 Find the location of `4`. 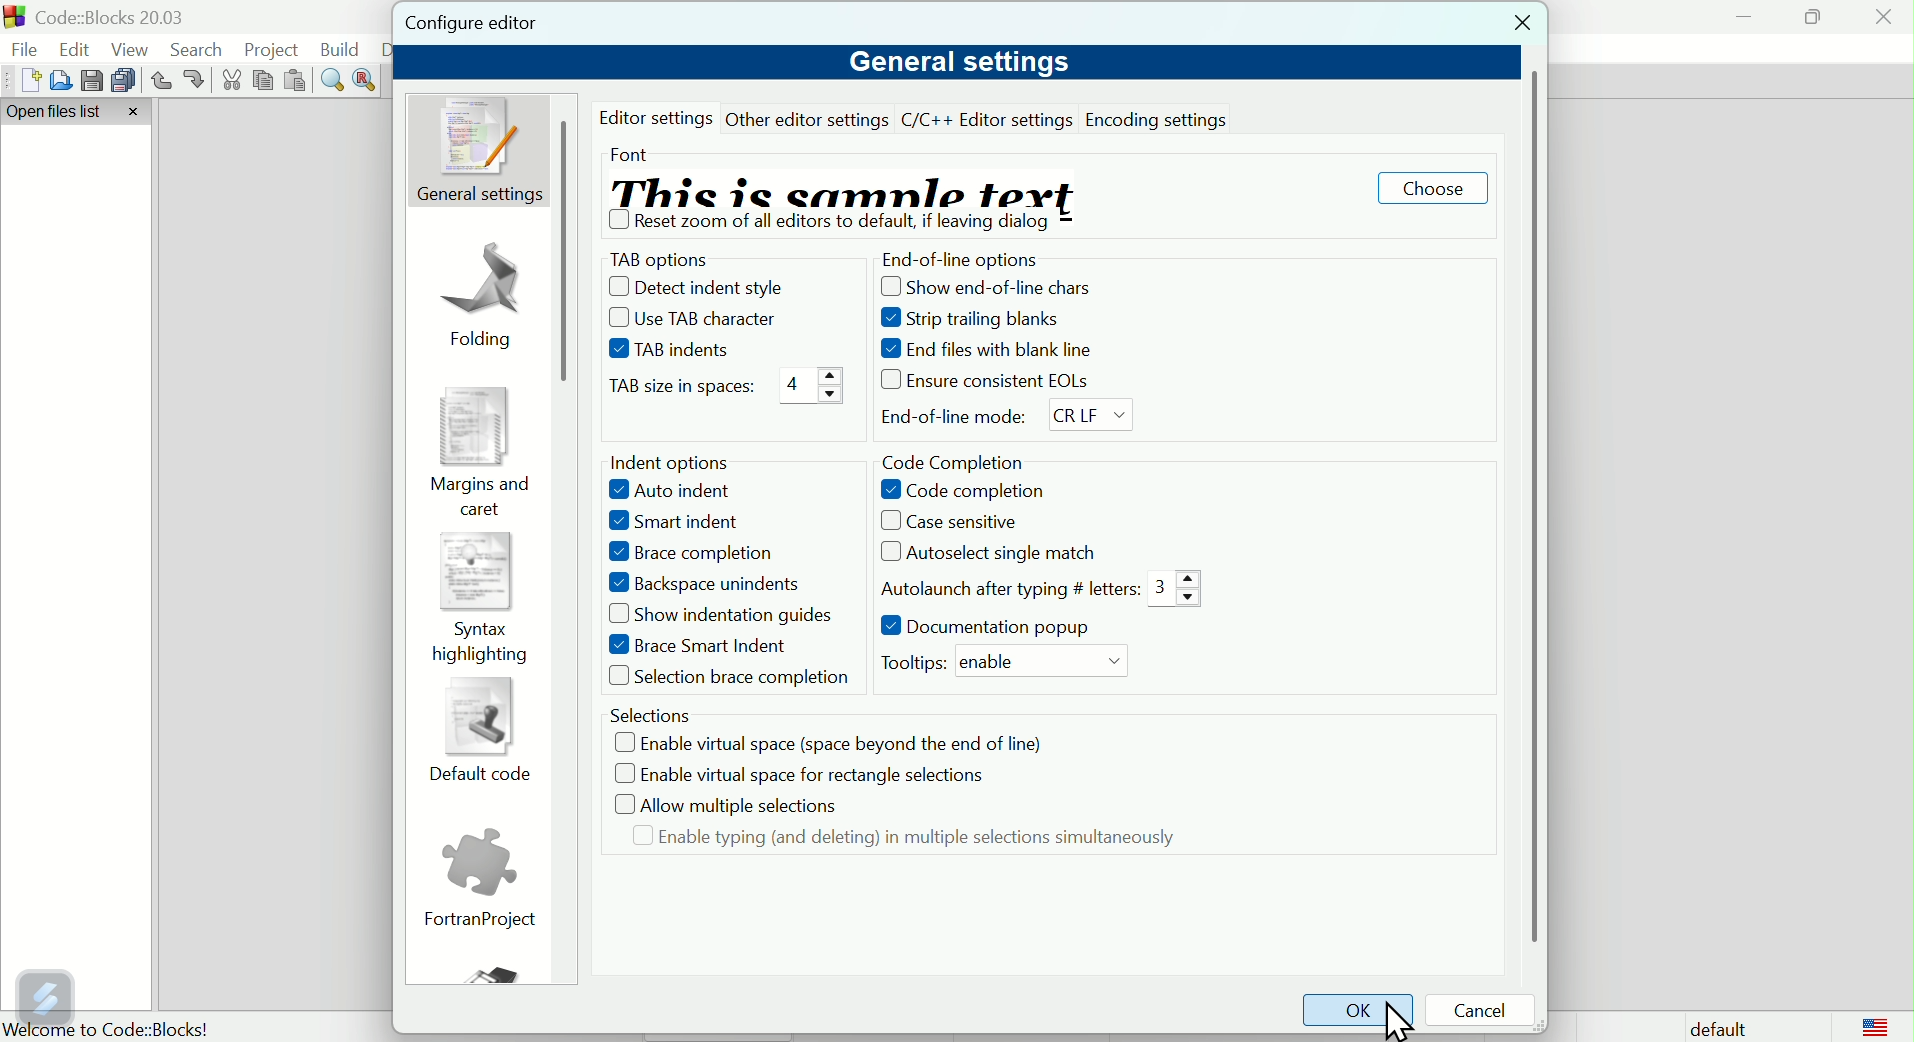

4 is located at coordinates (808, 387).